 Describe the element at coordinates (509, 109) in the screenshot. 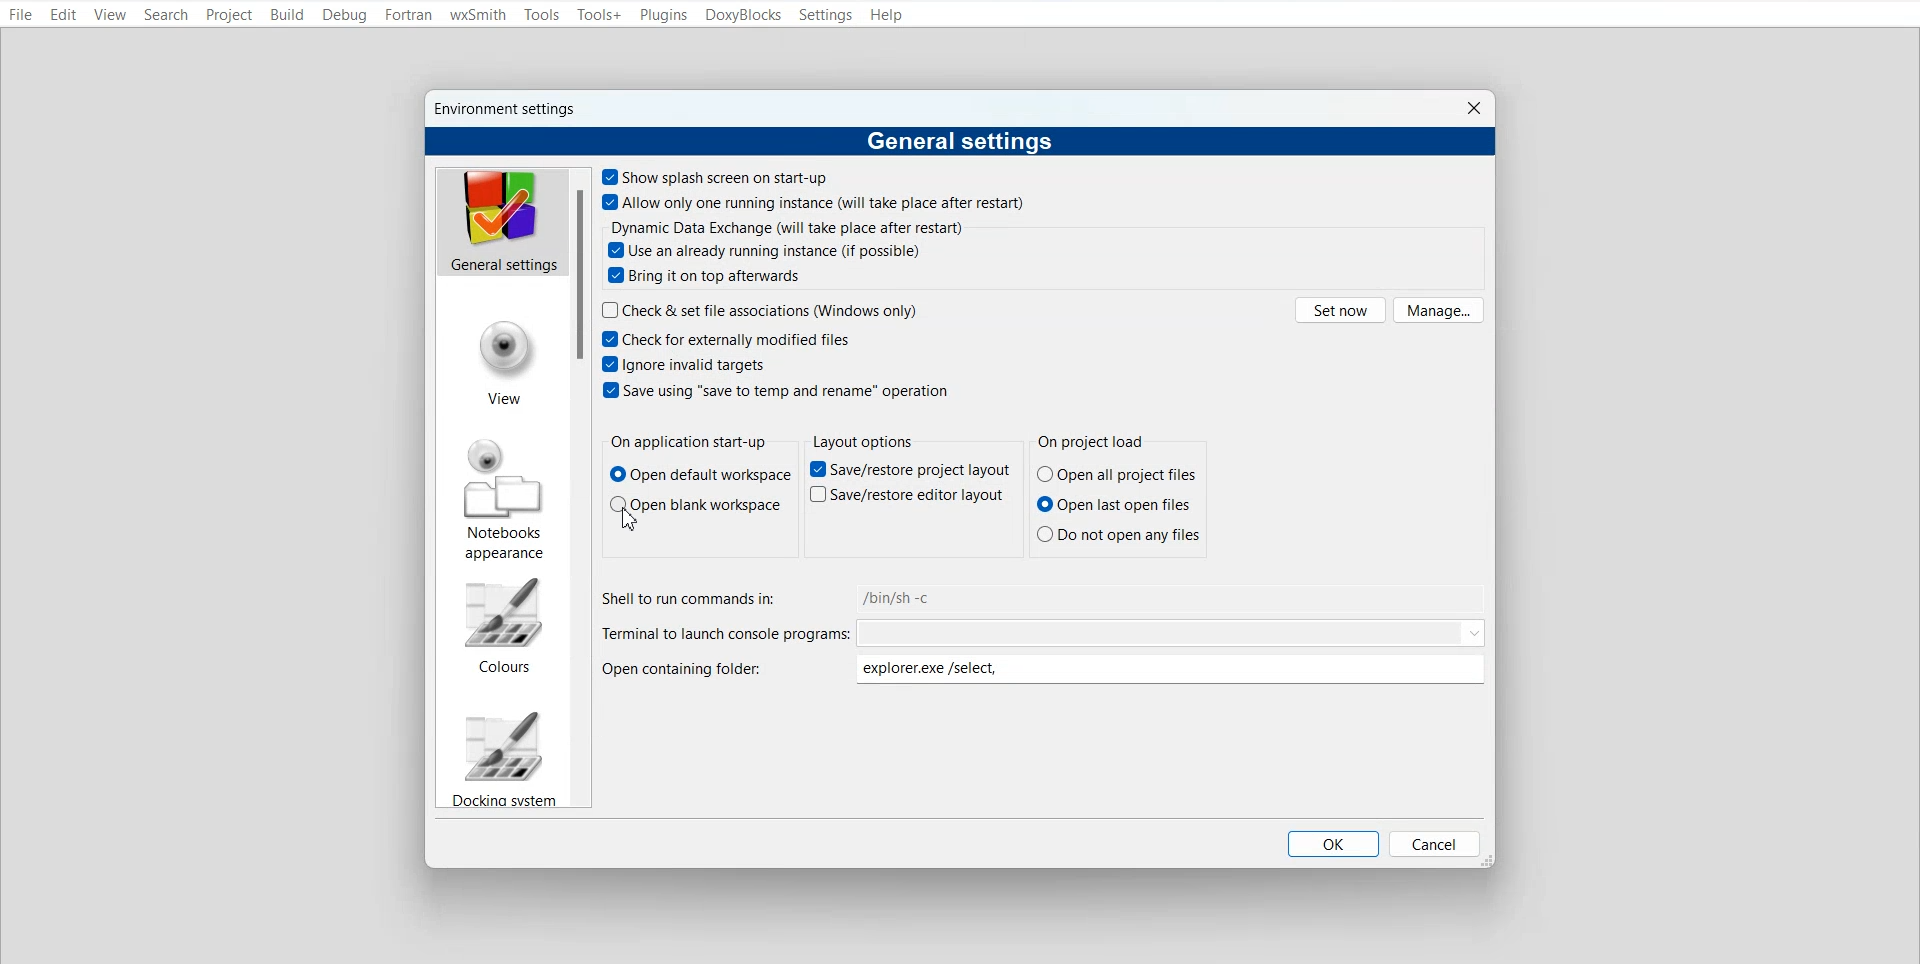

I see `Text 1` at that location.